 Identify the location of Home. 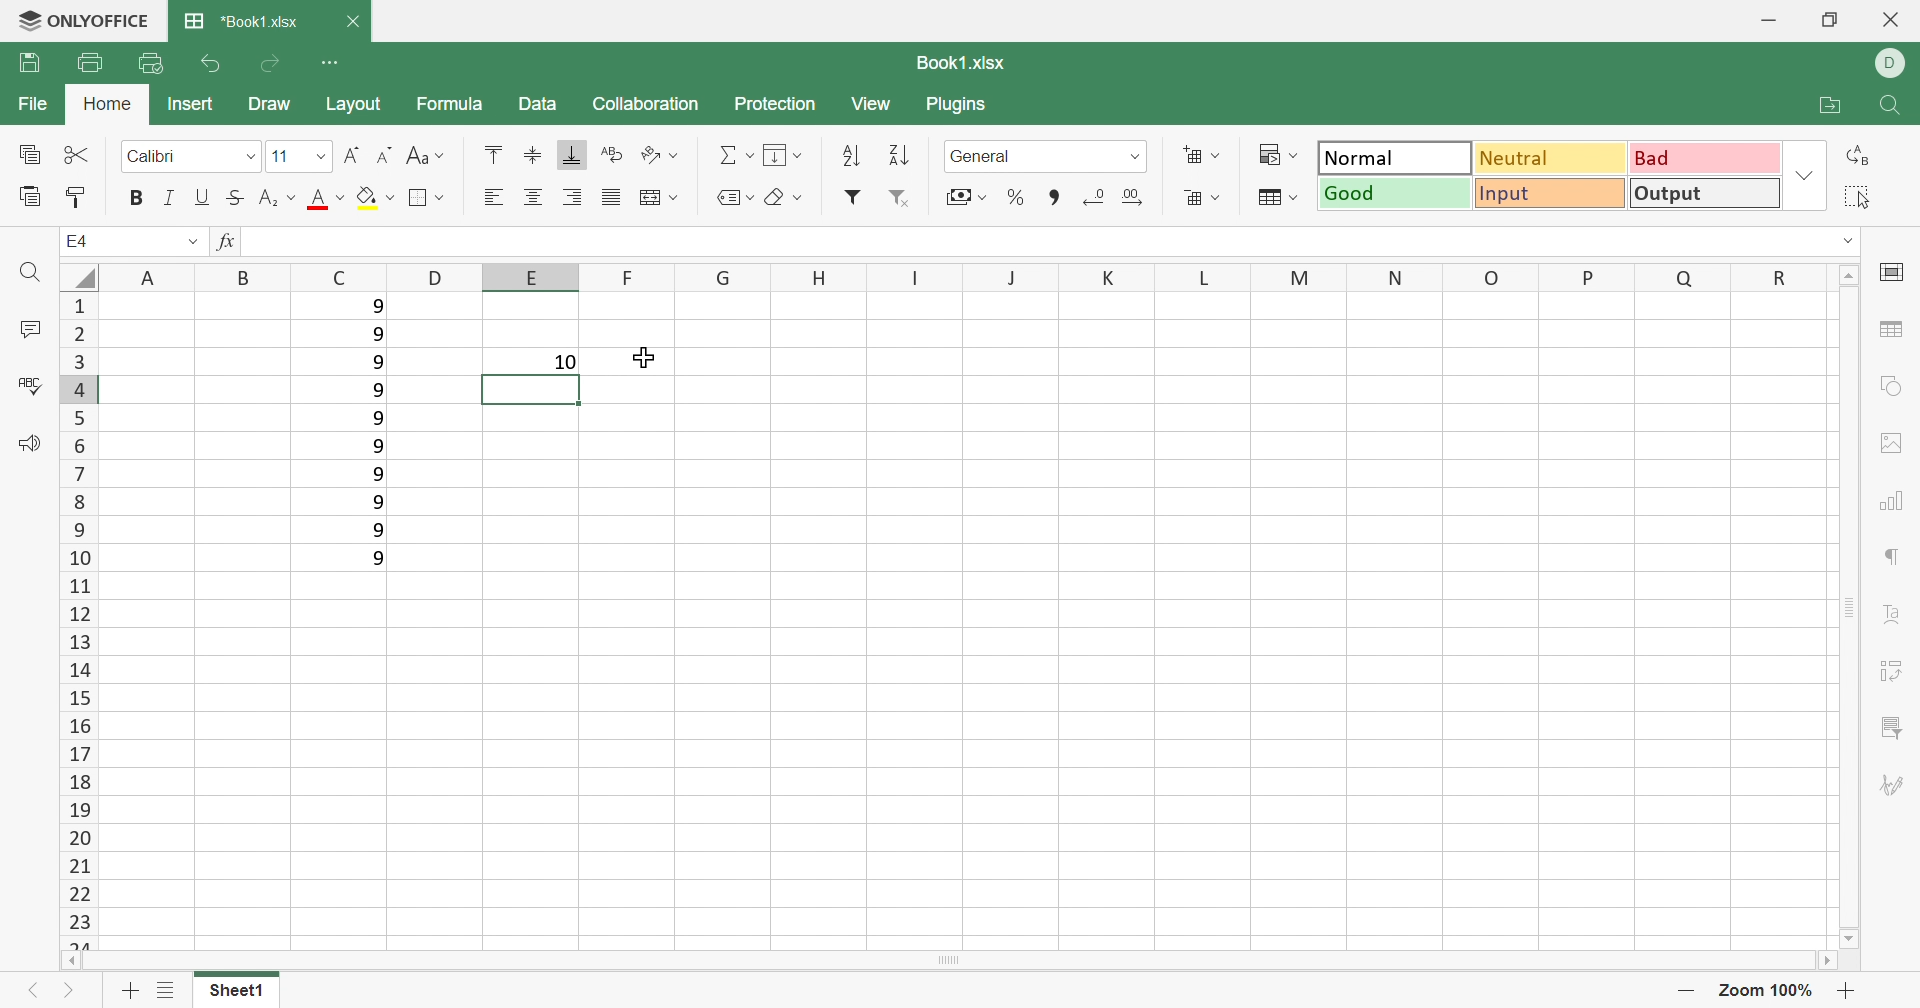
(106, 104).